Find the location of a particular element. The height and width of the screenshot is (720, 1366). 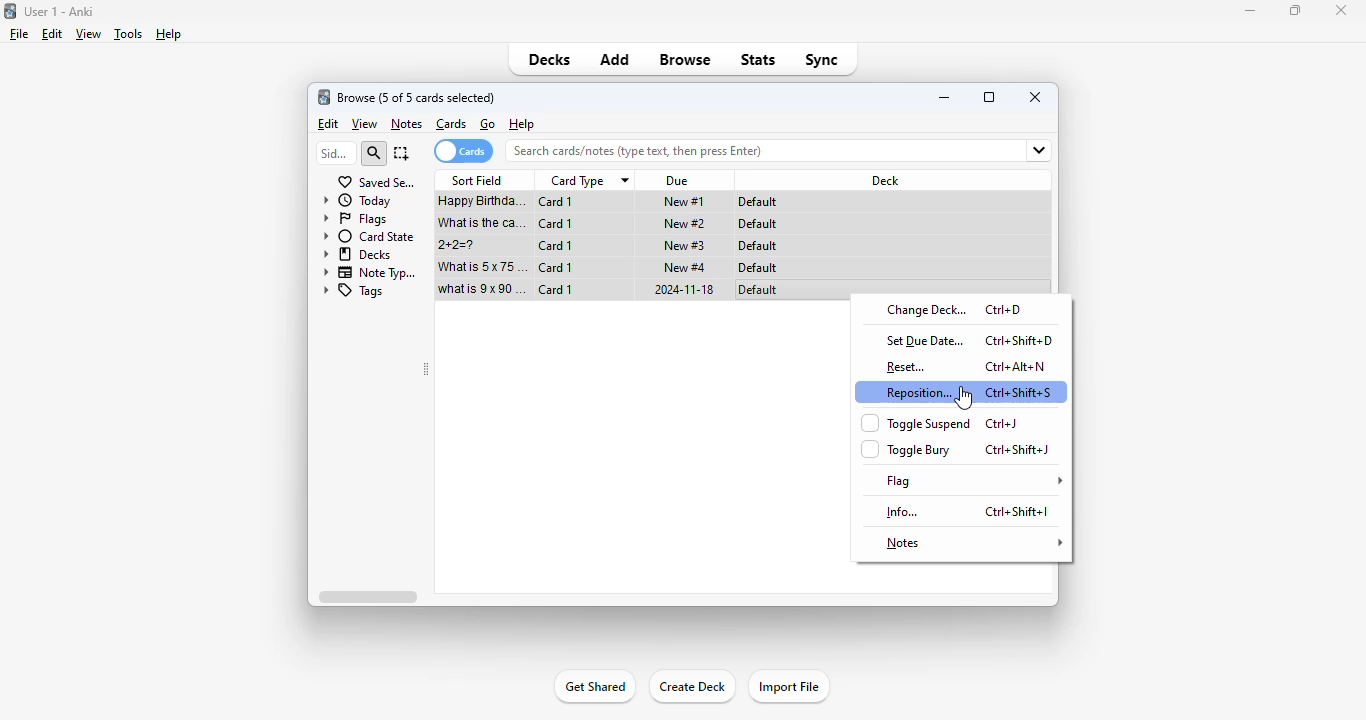

browse is located at coordinates (685, 59).